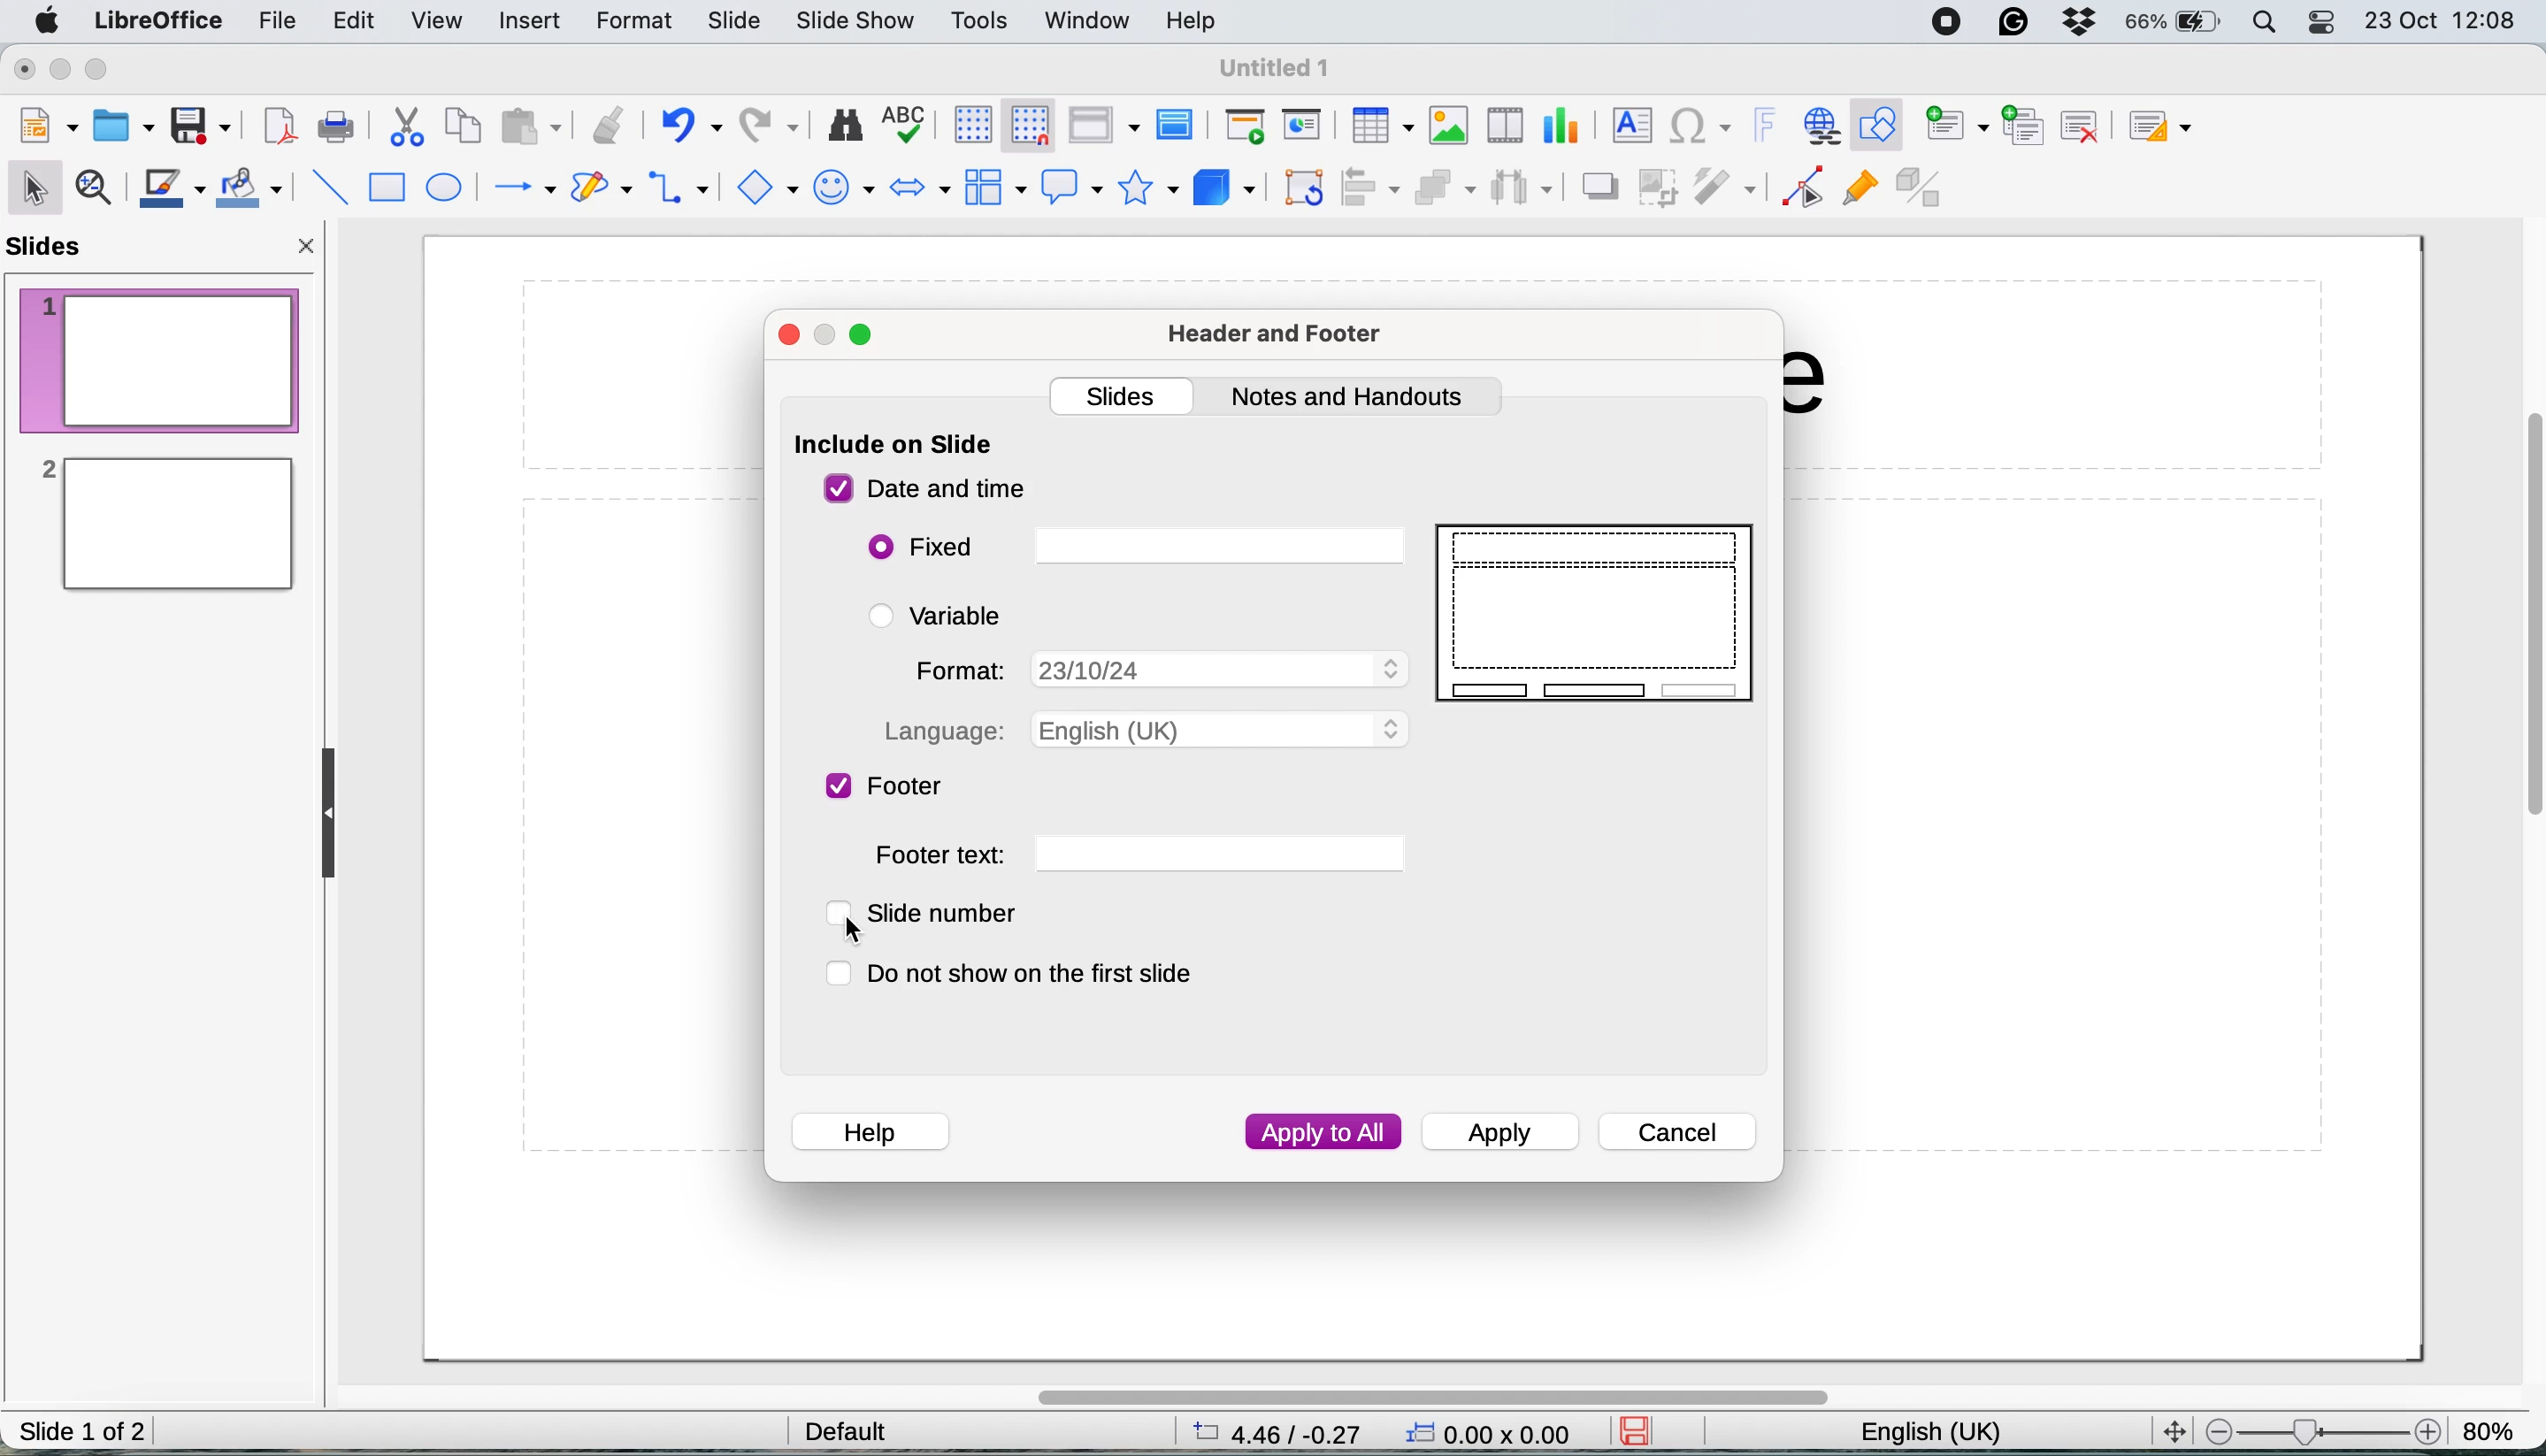  I want to click on fixed, so click(1134, 546).